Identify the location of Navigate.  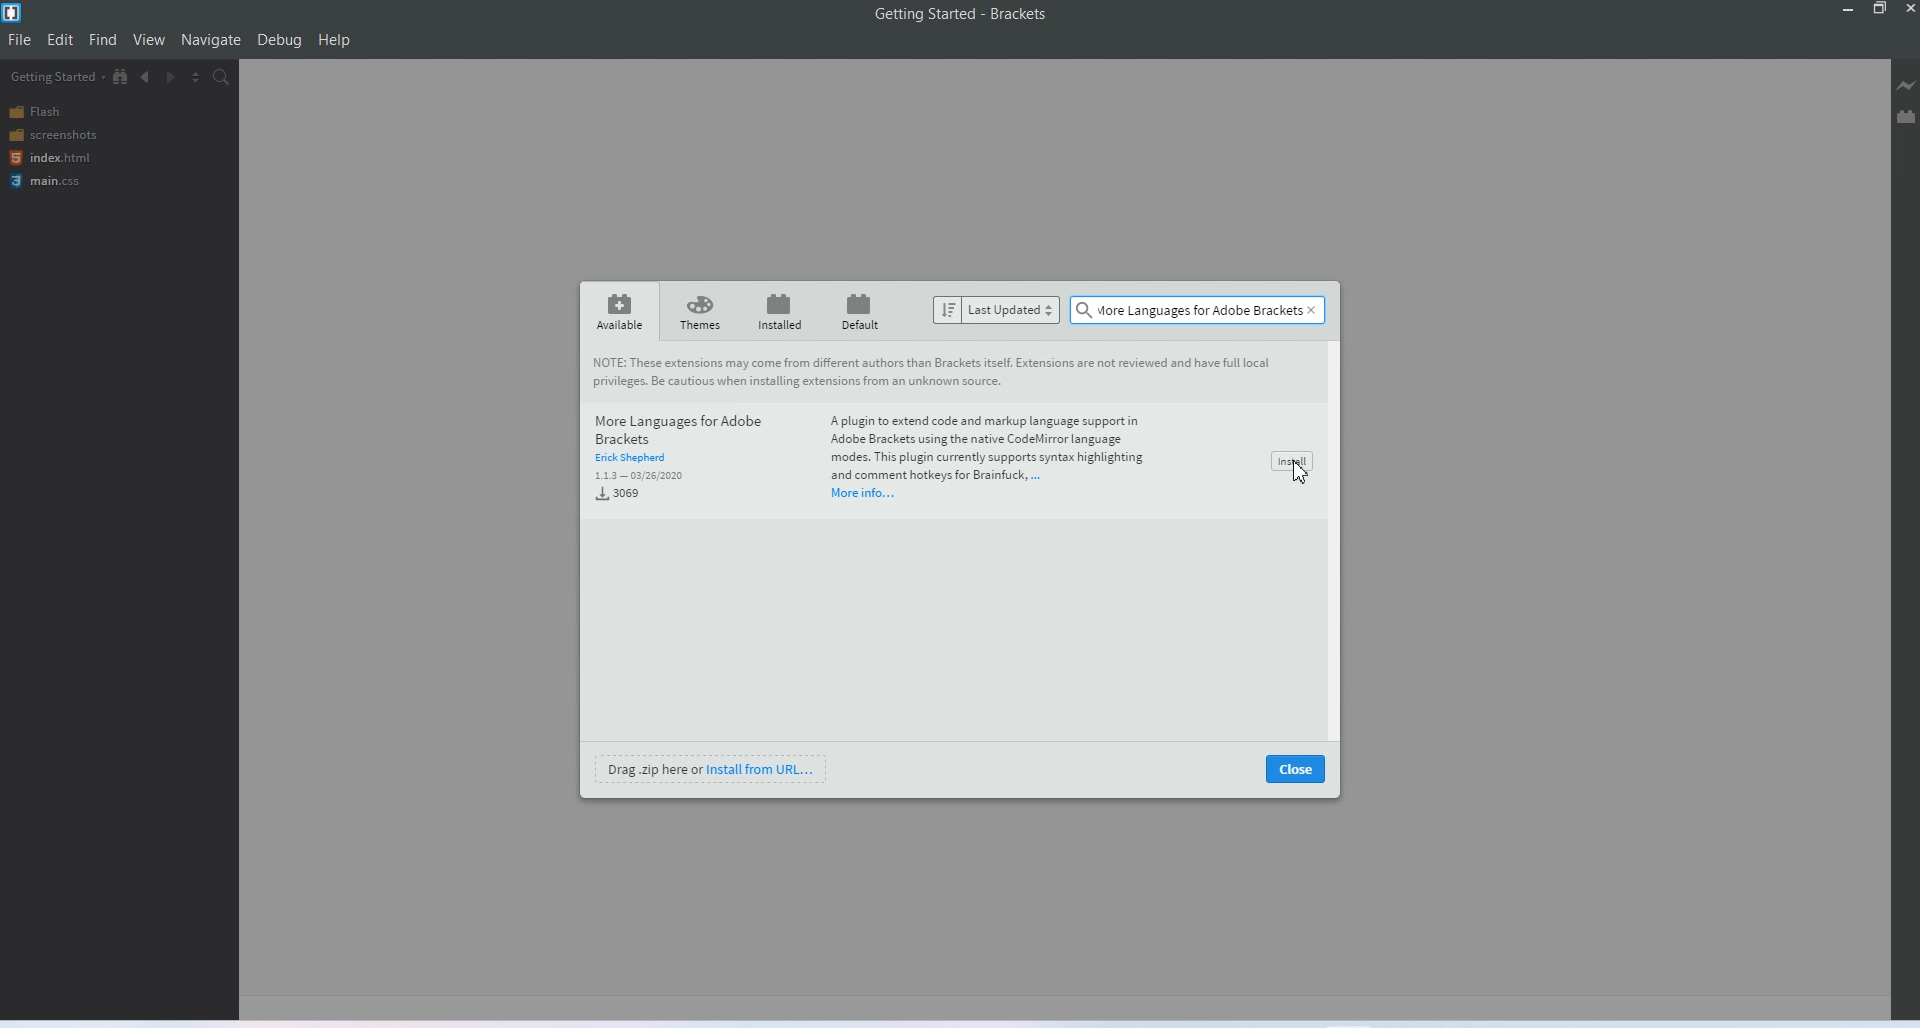
(211, 40).